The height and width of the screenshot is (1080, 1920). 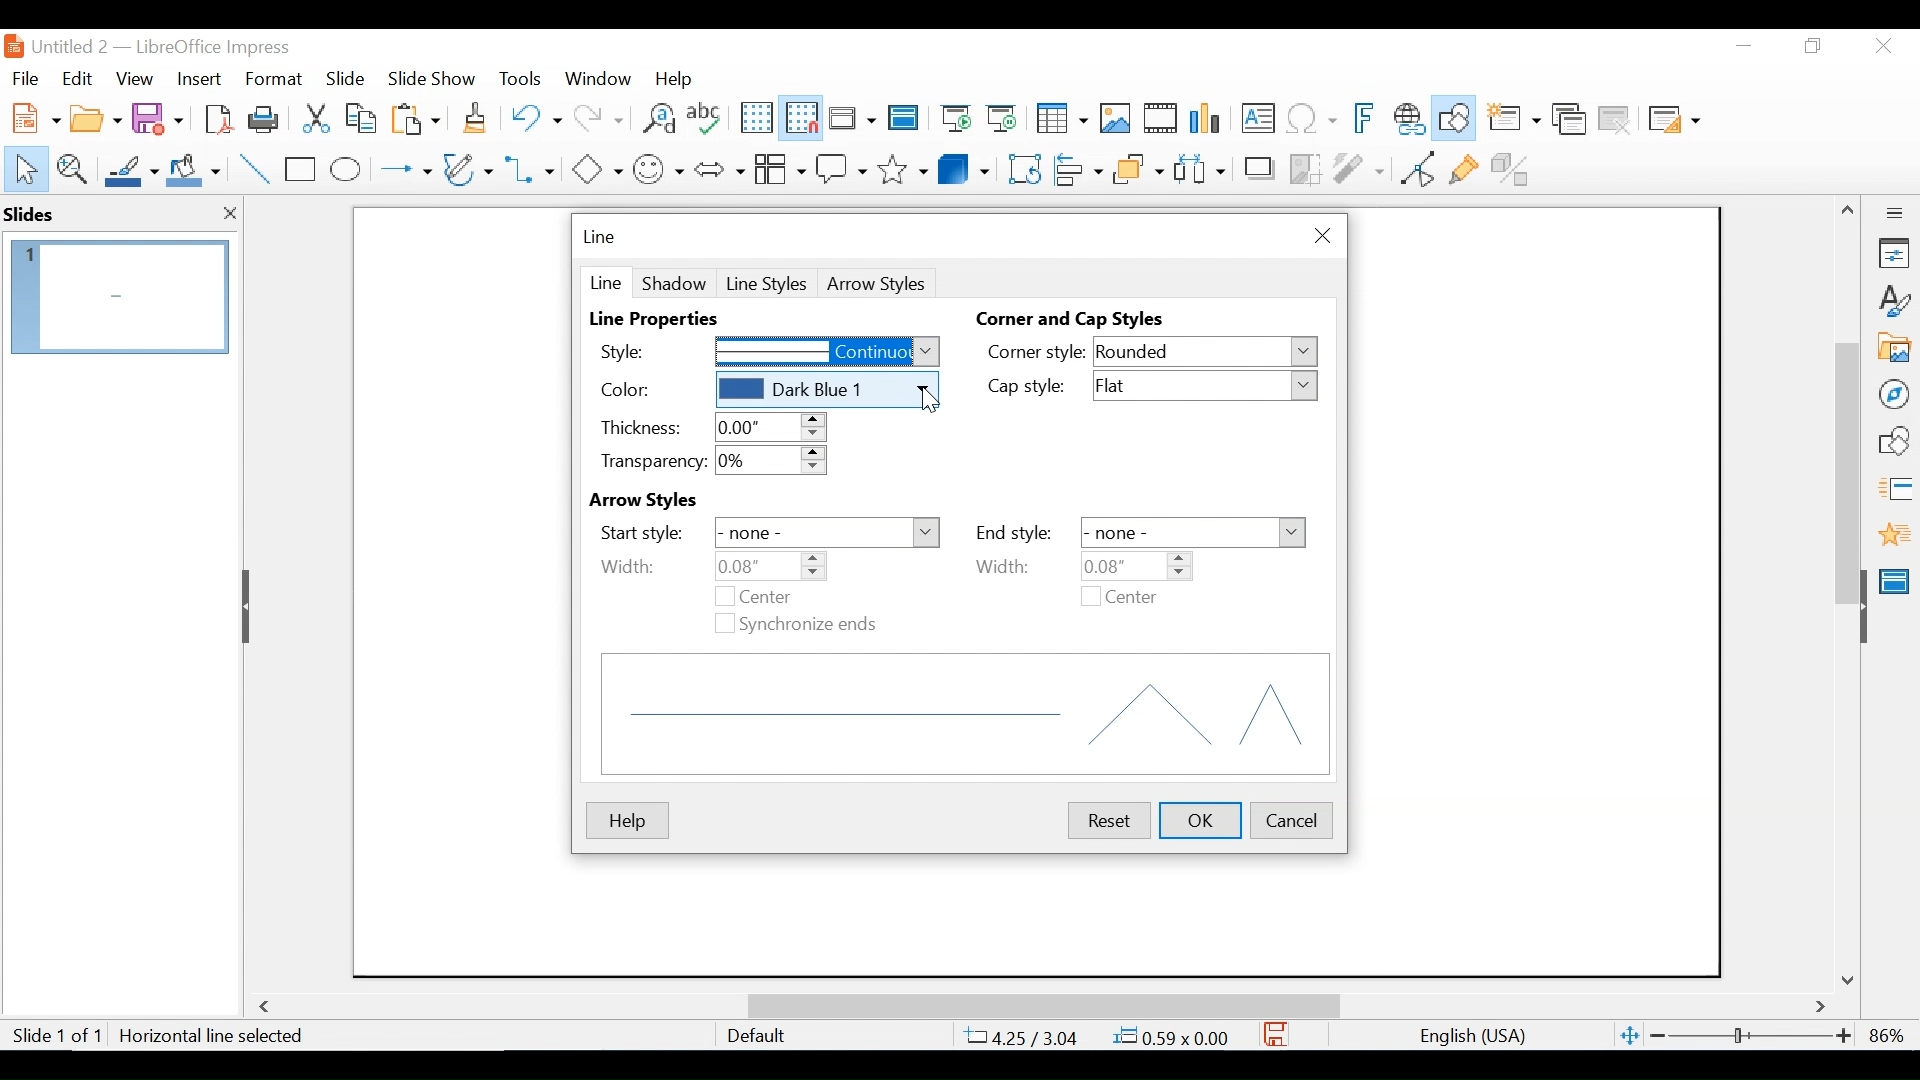 What do you see at coordinates (256, 170) in the screenshot?
I see `Insert Line` at bounding box center [256, 170].